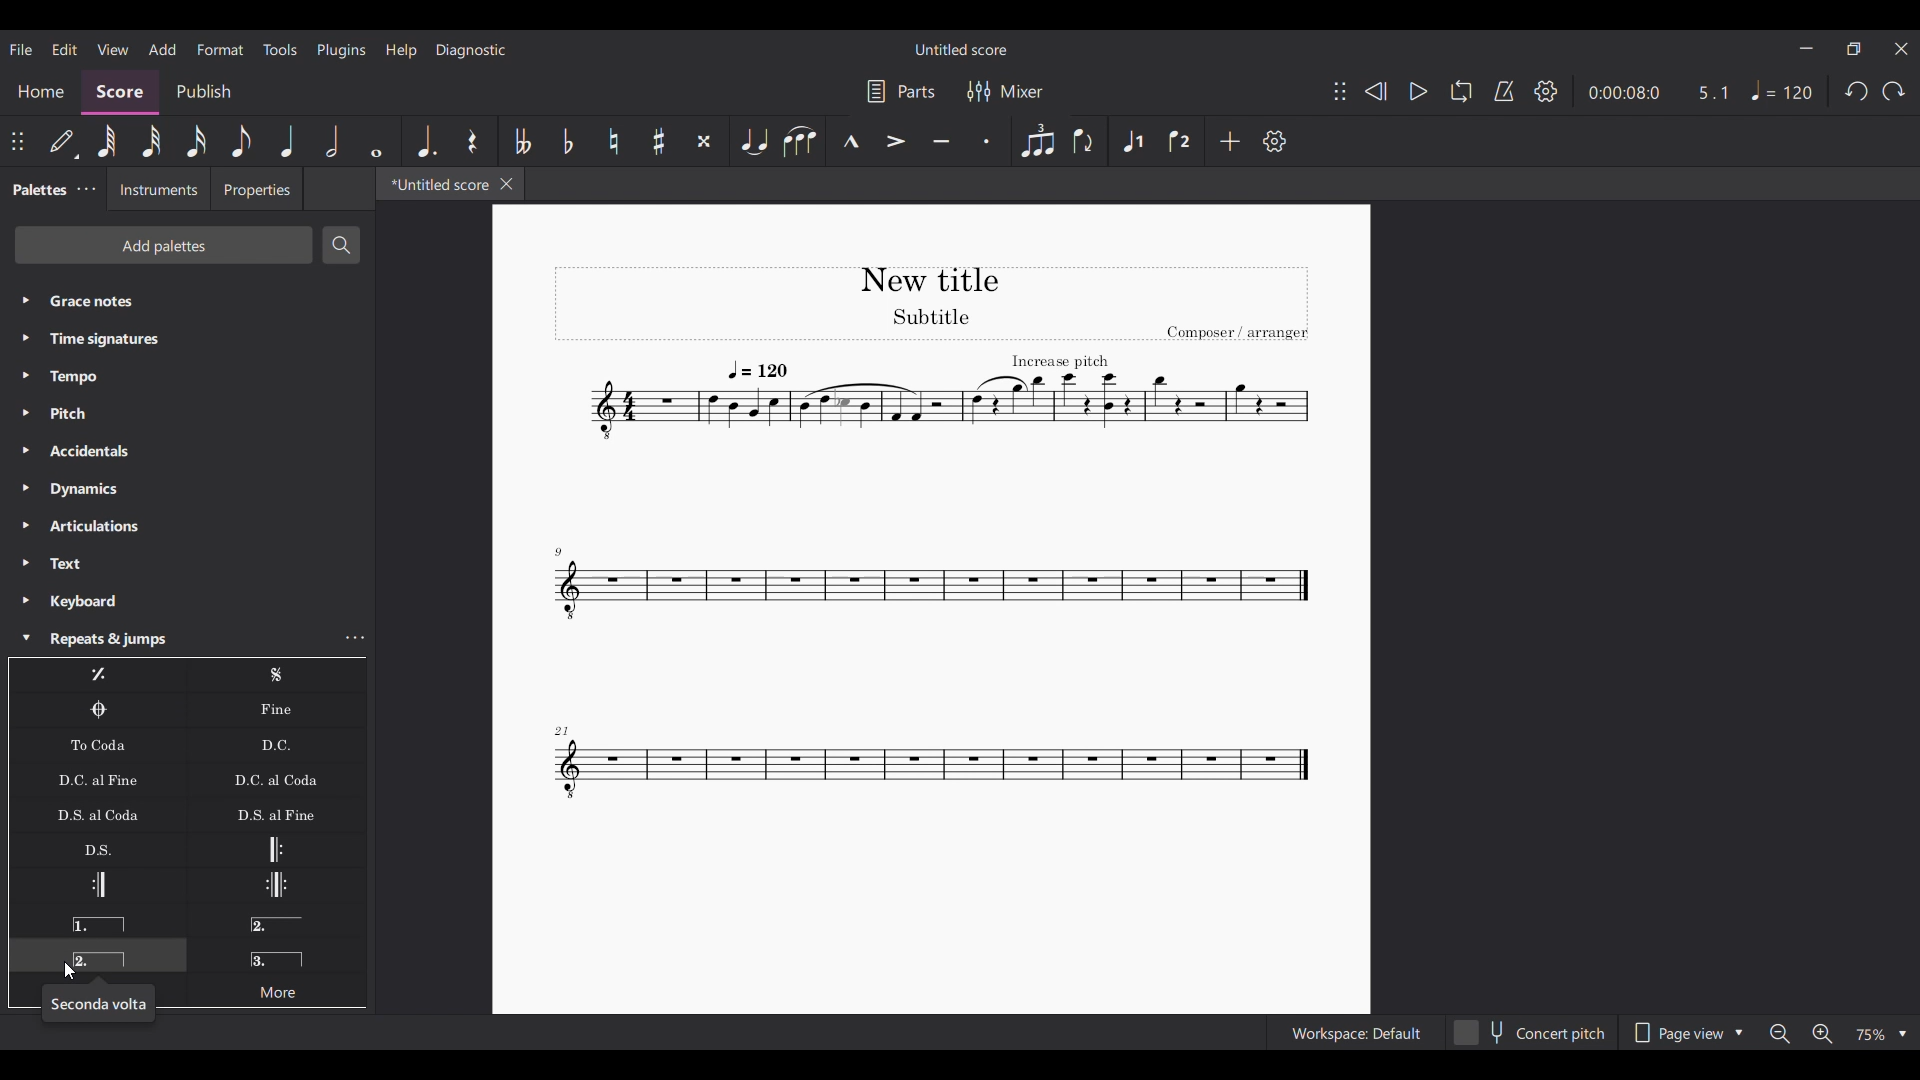  I want to click on Half note, so click(333, 141).